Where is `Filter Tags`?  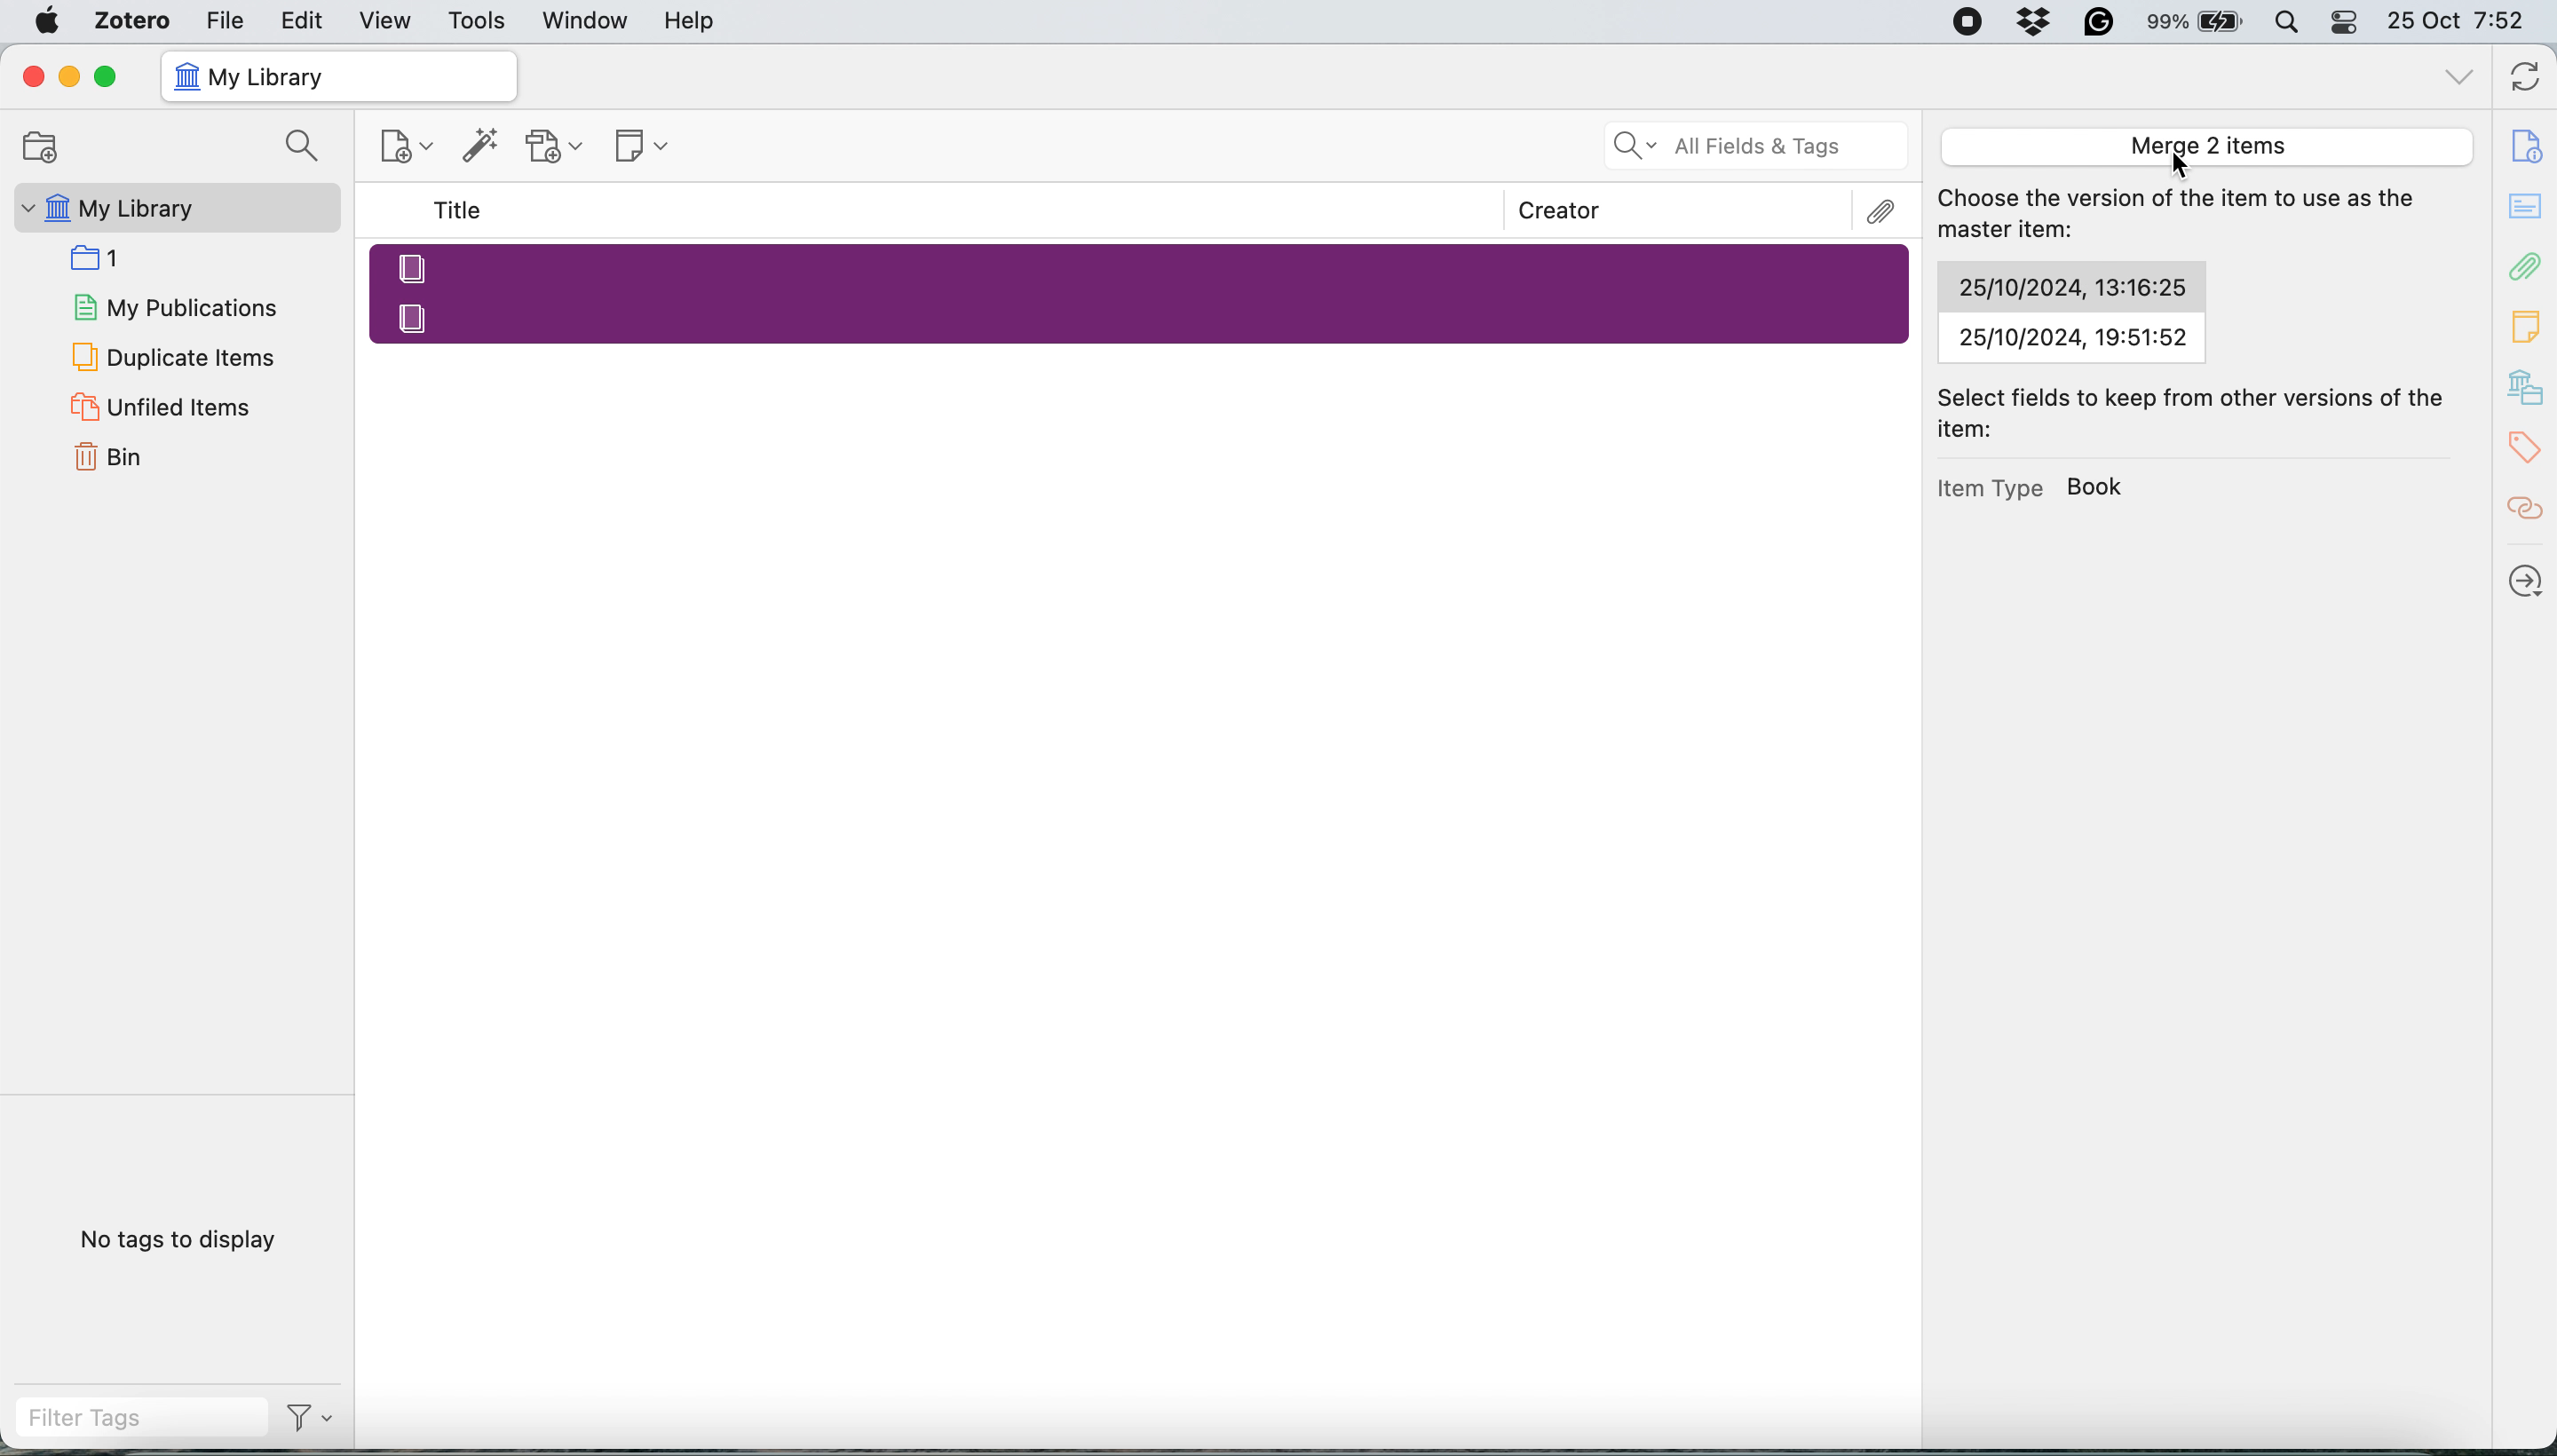
Filter Tags is located at coordinates (141, 1418).